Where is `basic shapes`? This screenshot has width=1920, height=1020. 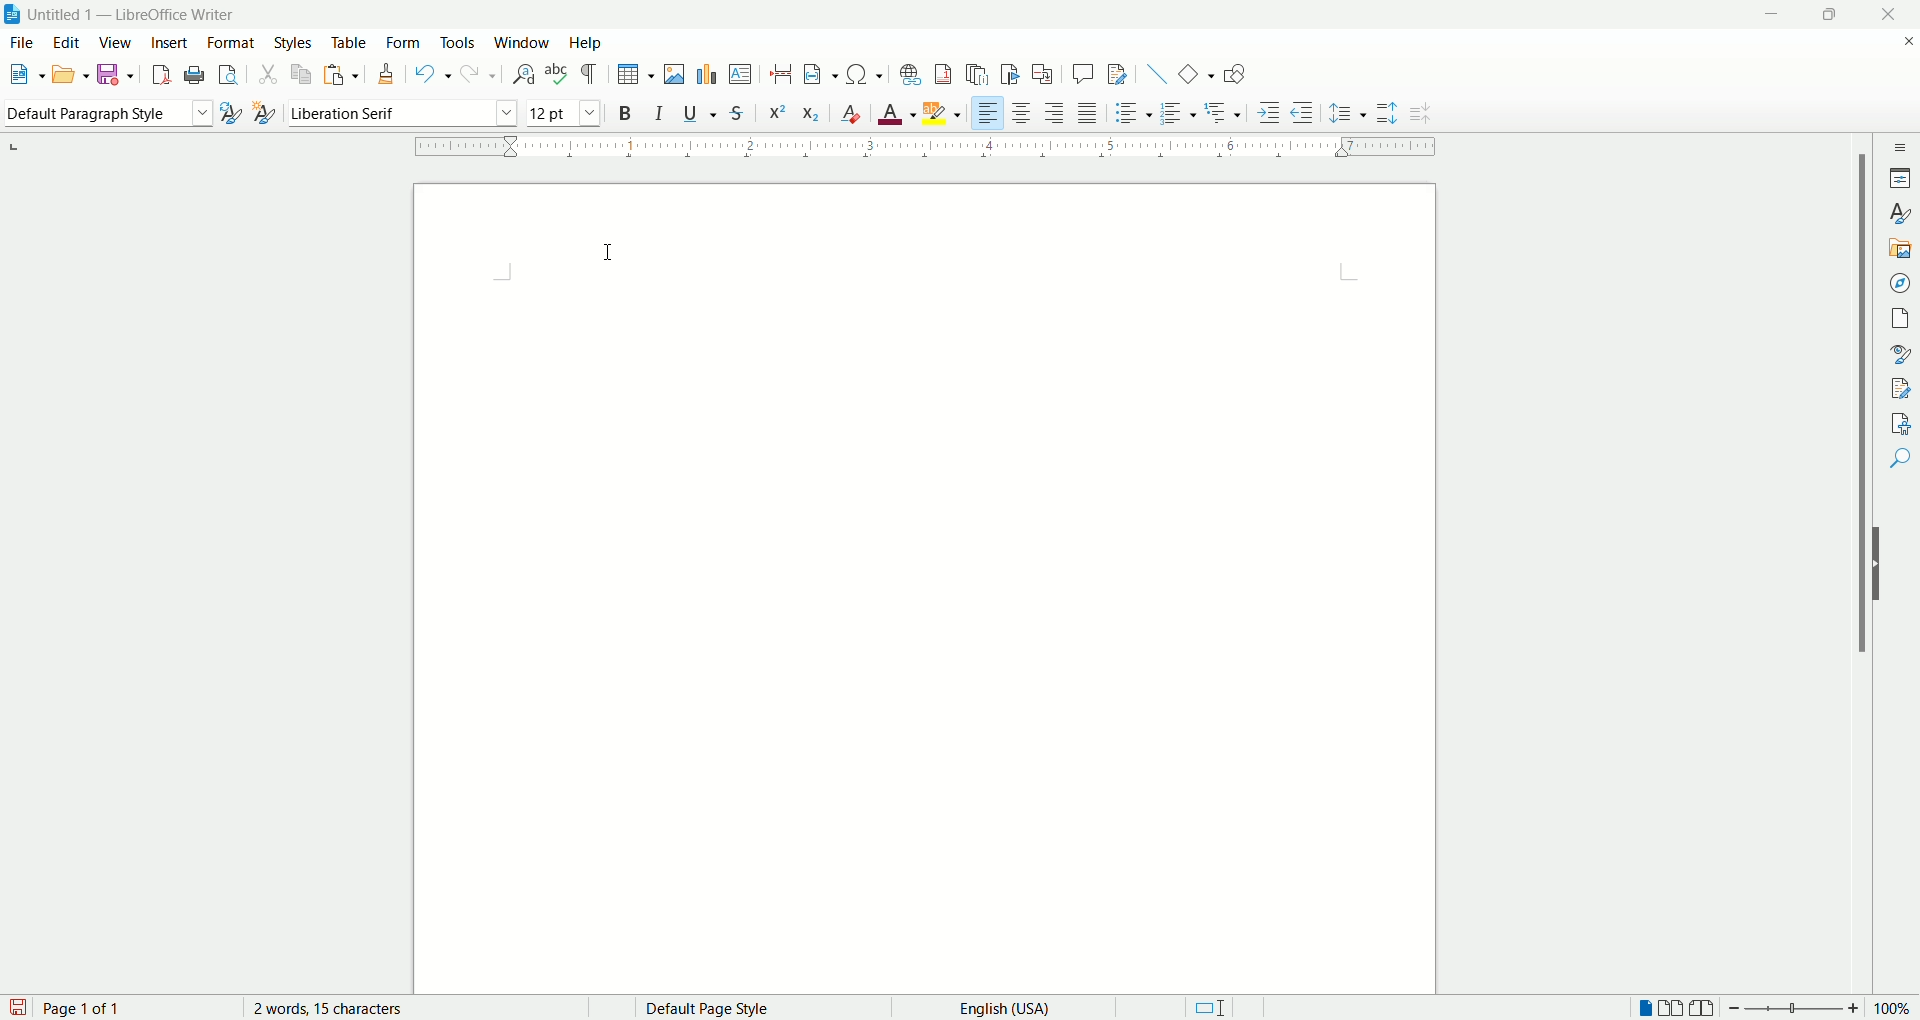
basic shapes is located at coordinates (1193, 75).